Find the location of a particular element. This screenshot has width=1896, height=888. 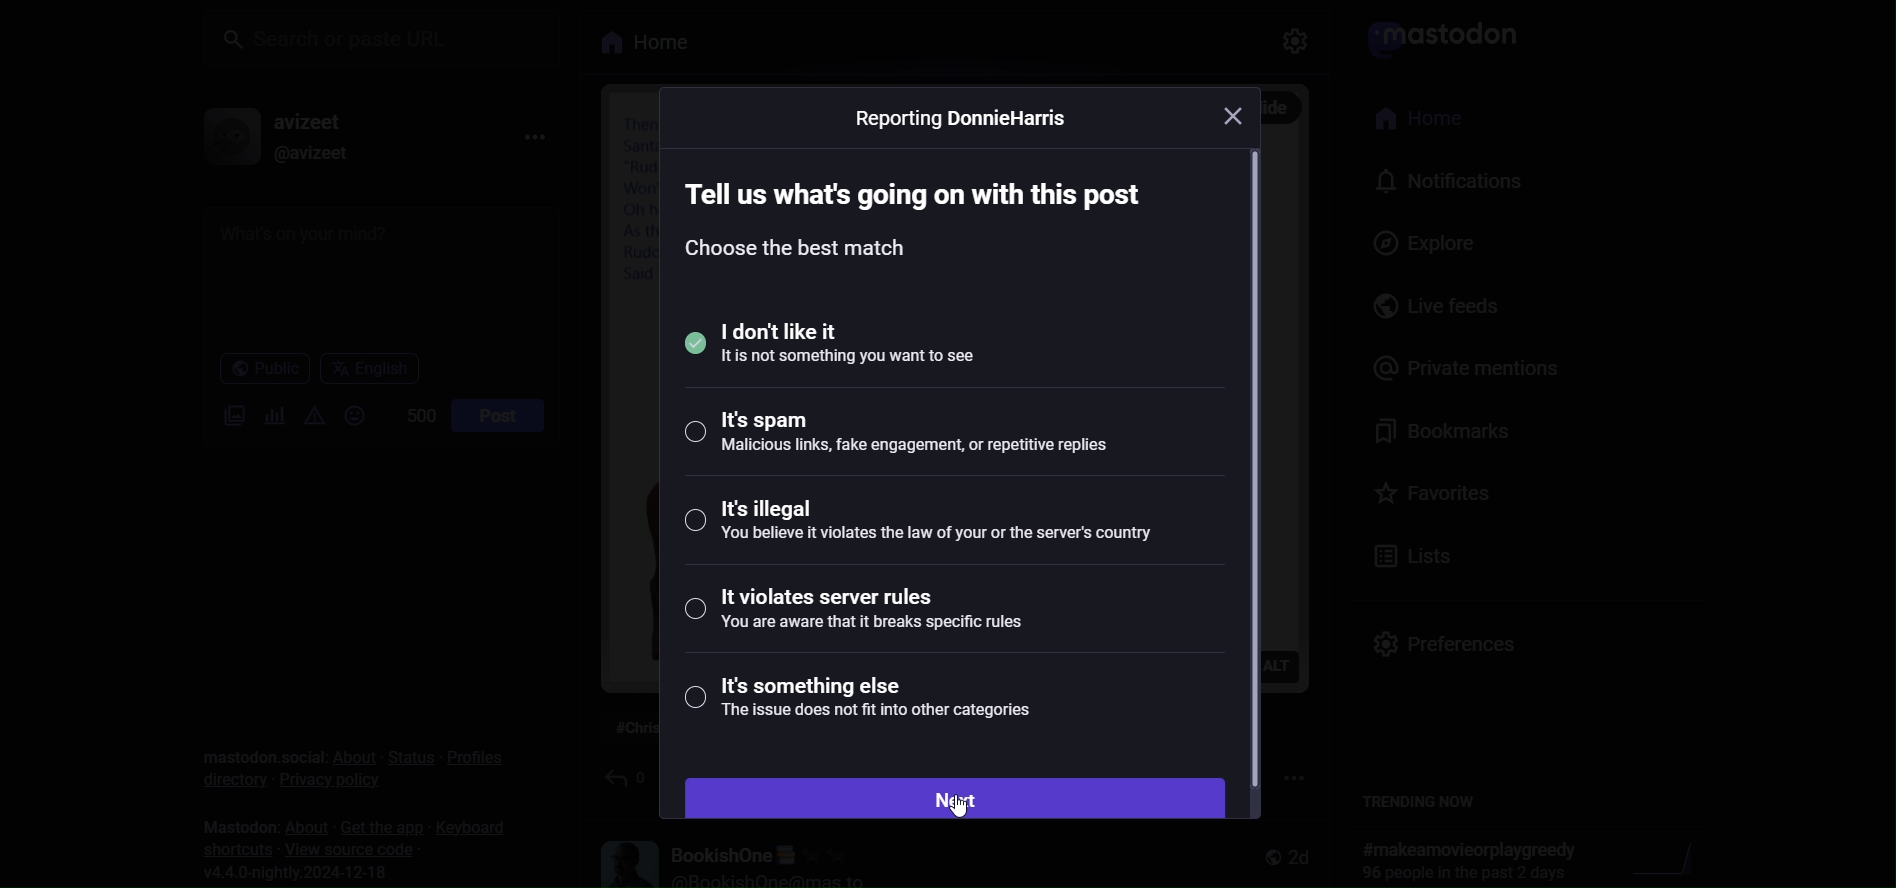

#makeamovieorplaygreedy
Ply, is located at coordinates (1463, 860).